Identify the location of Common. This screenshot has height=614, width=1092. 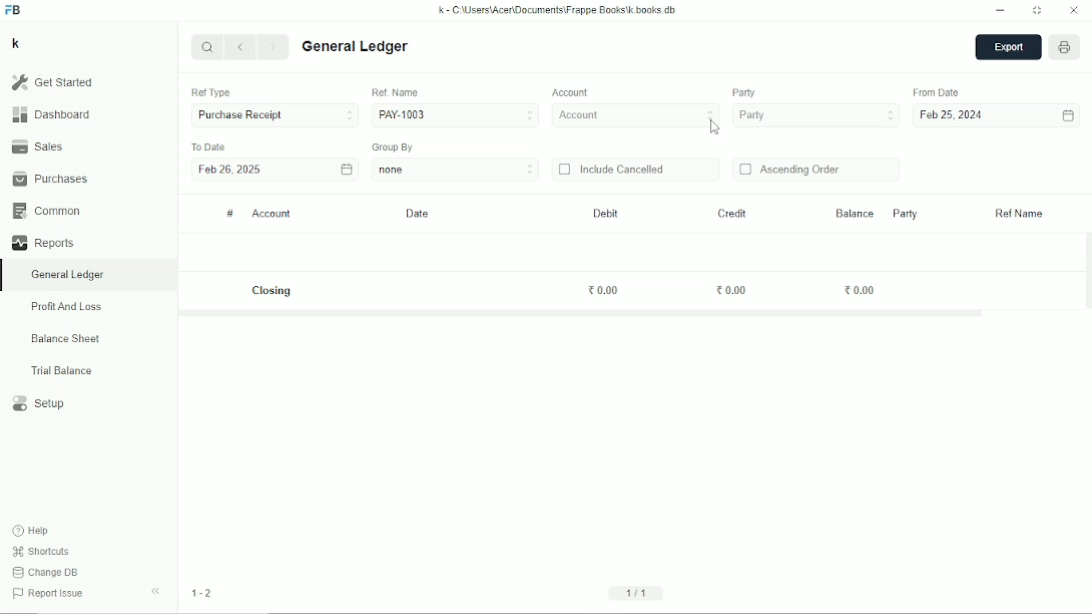
(46, 211).